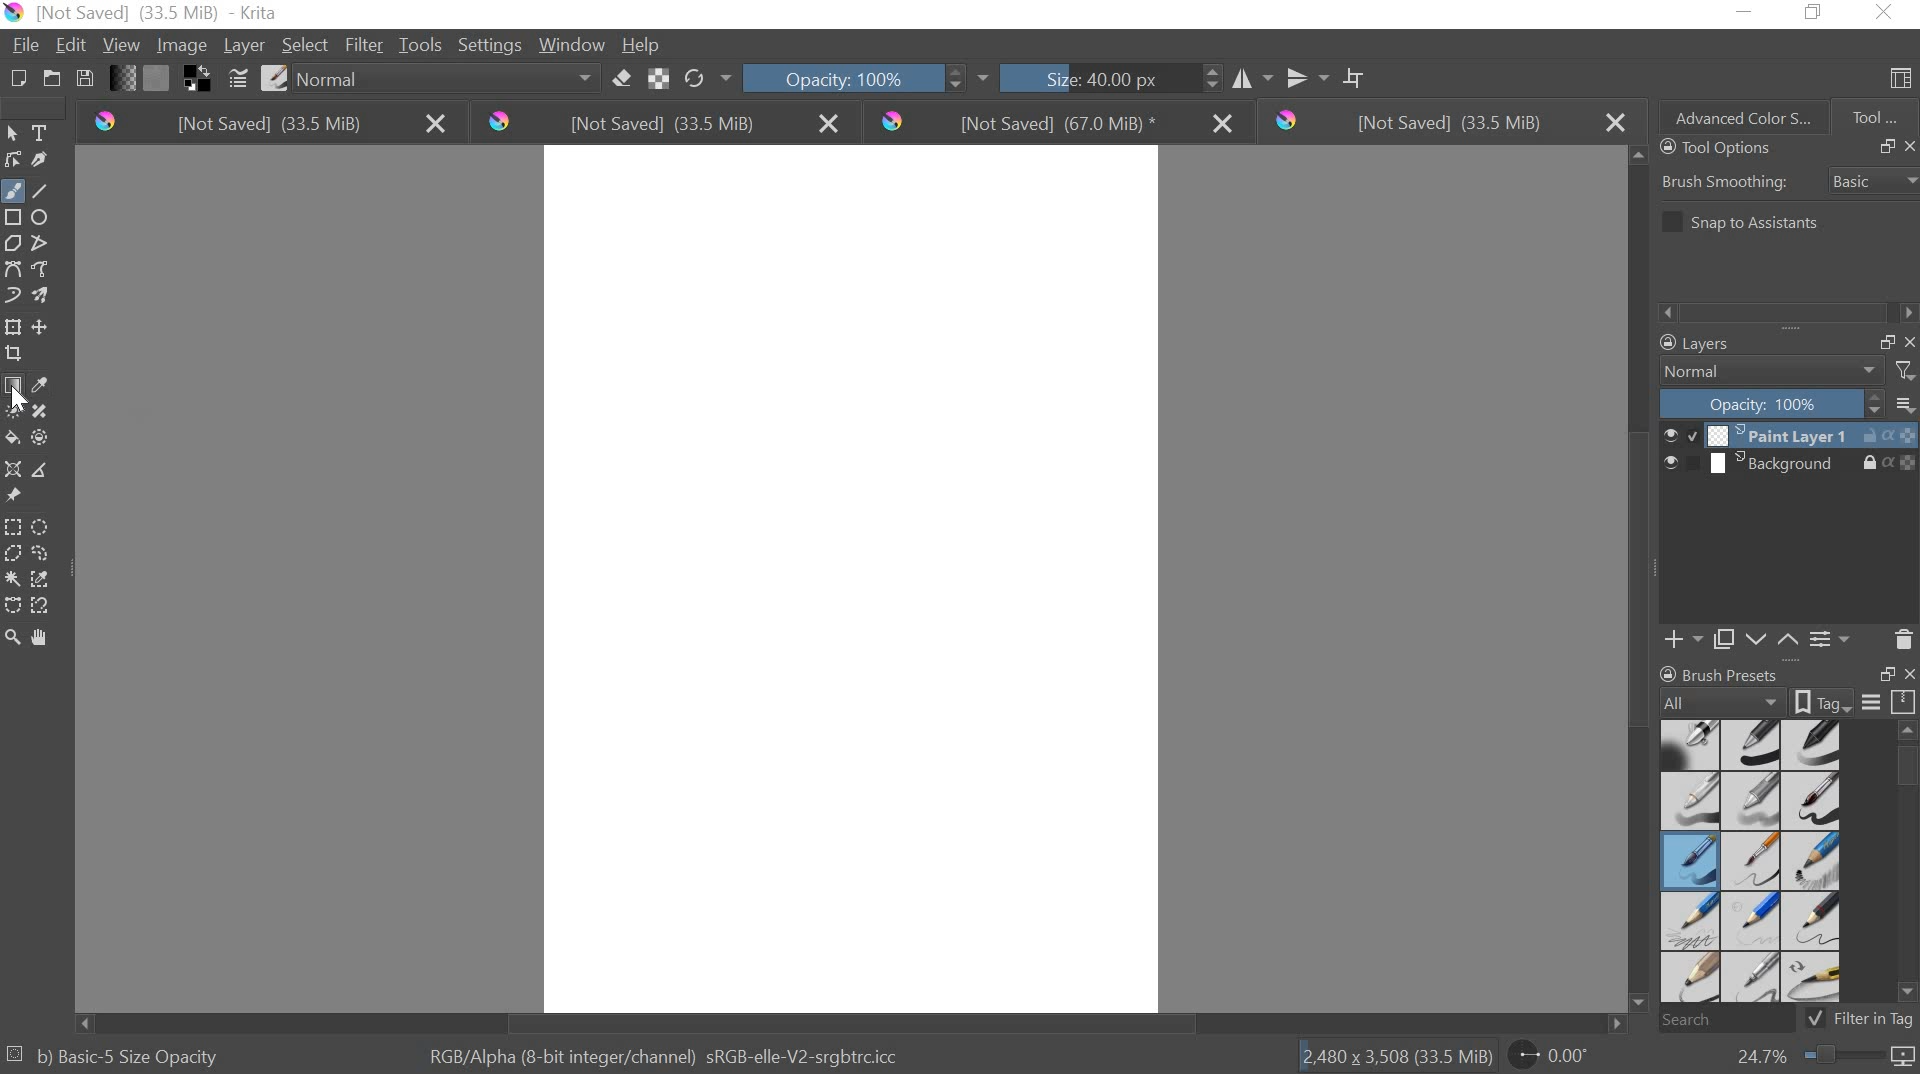 This screenshot has width=1920, height=1074. What do you see at coordinates (12, 215) in the screenshot?
I see `rectangle` at bounding box center [12, 215].